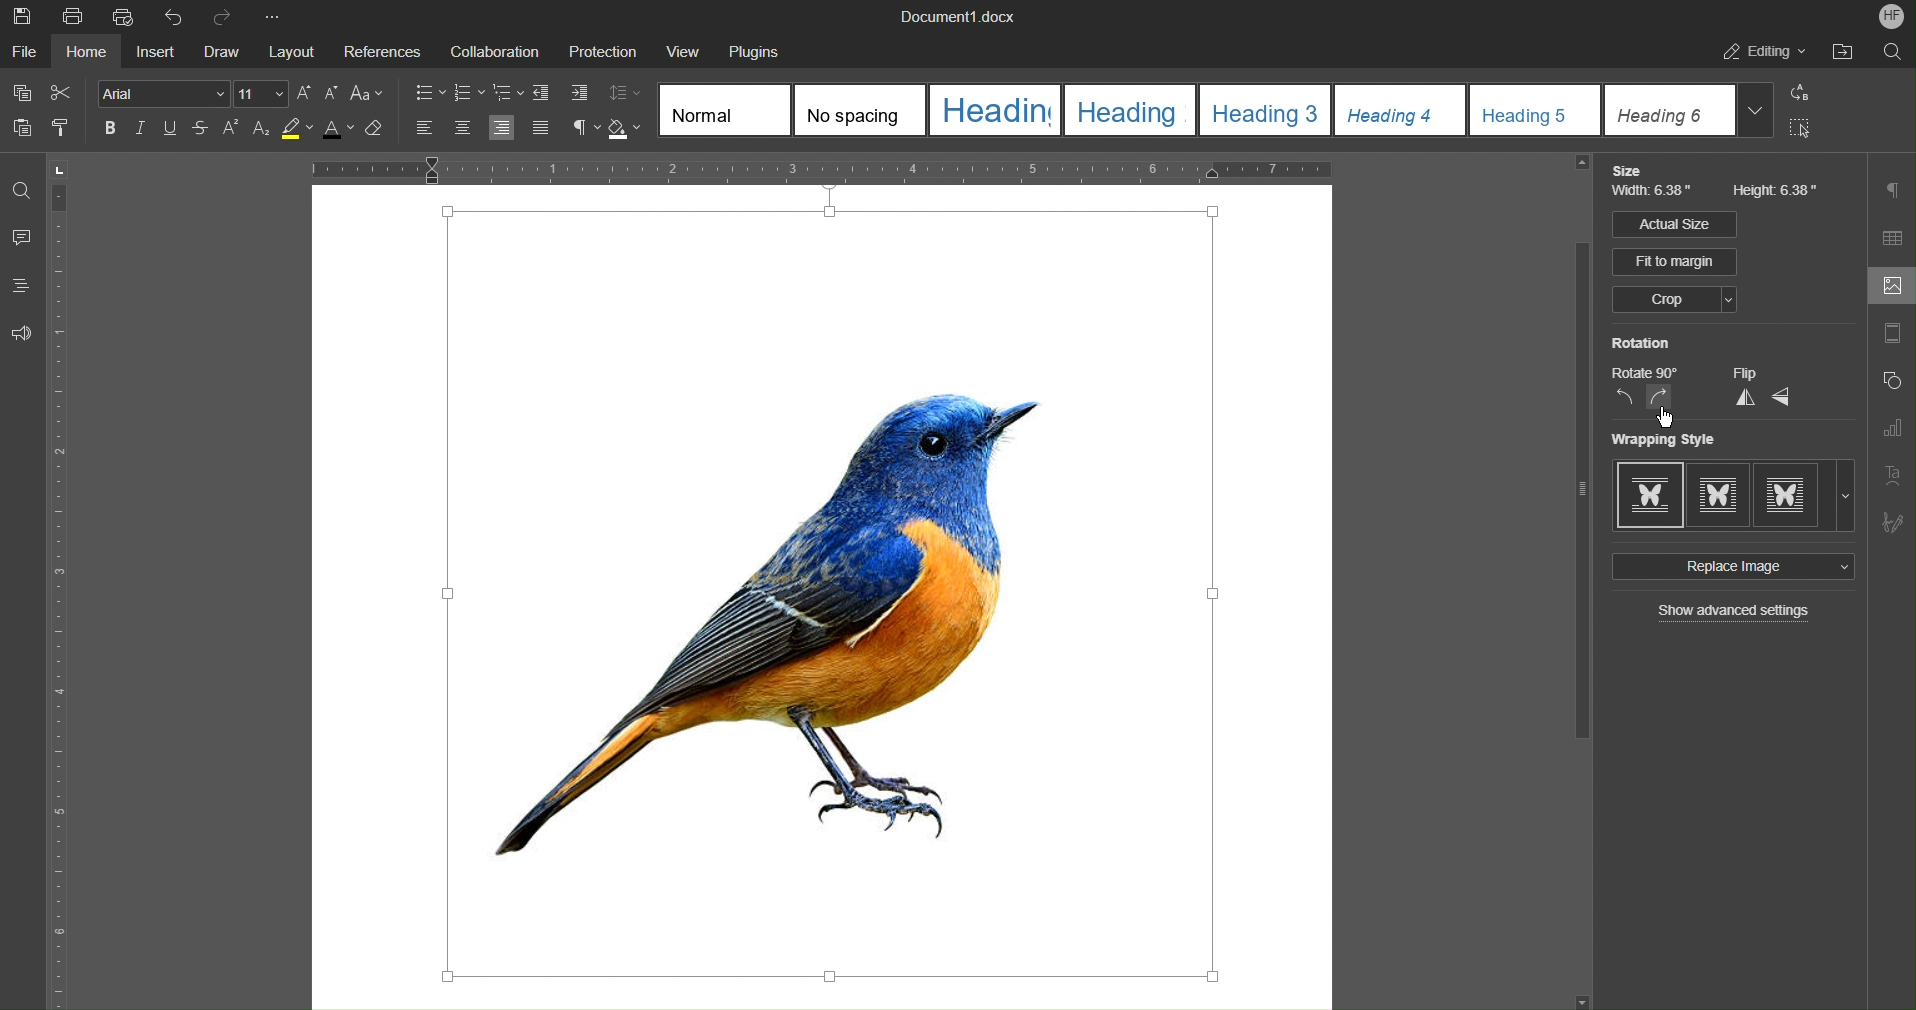 The height and width of the screenshot is (1010, 1916). What do you see at coordinates (222, 50) in the screenshot?
I see `Draw` at bounding box center [222, 50].